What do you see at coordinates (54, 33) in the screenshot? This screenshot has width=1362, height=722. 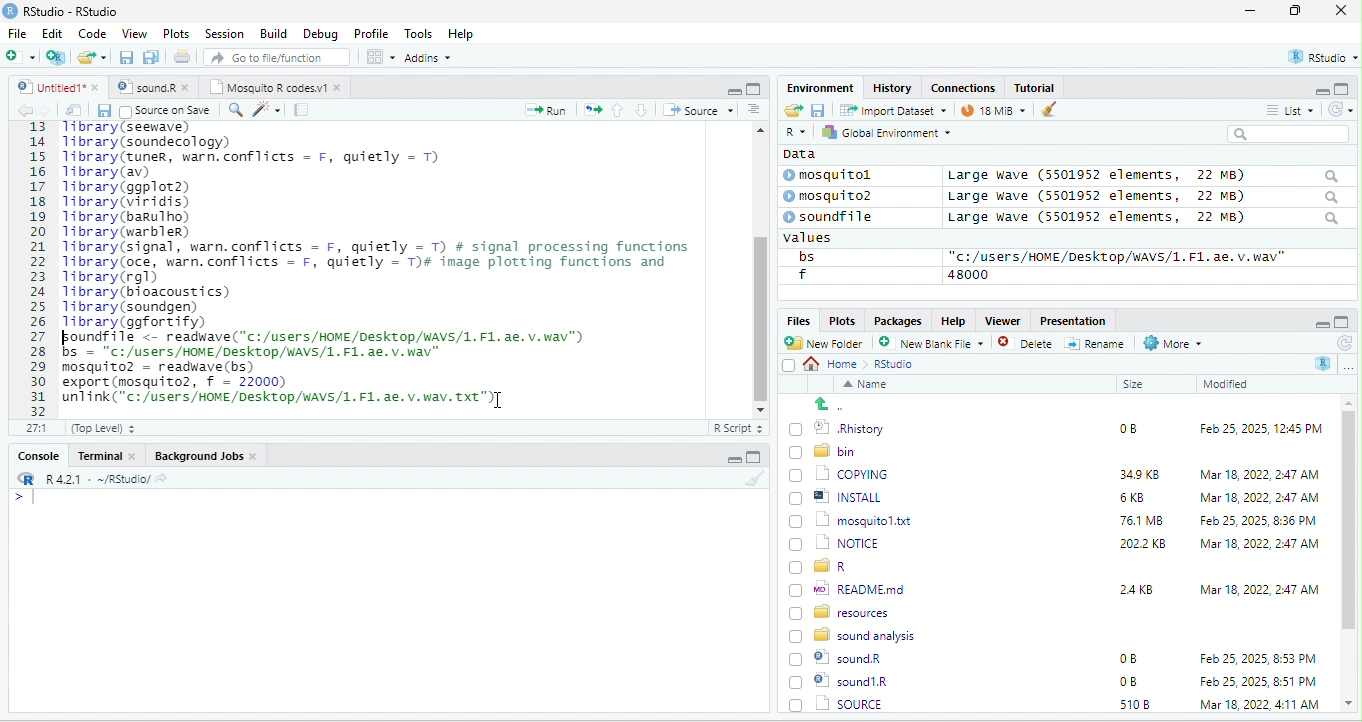 I see `Edit` at bounding box center [54, 33].